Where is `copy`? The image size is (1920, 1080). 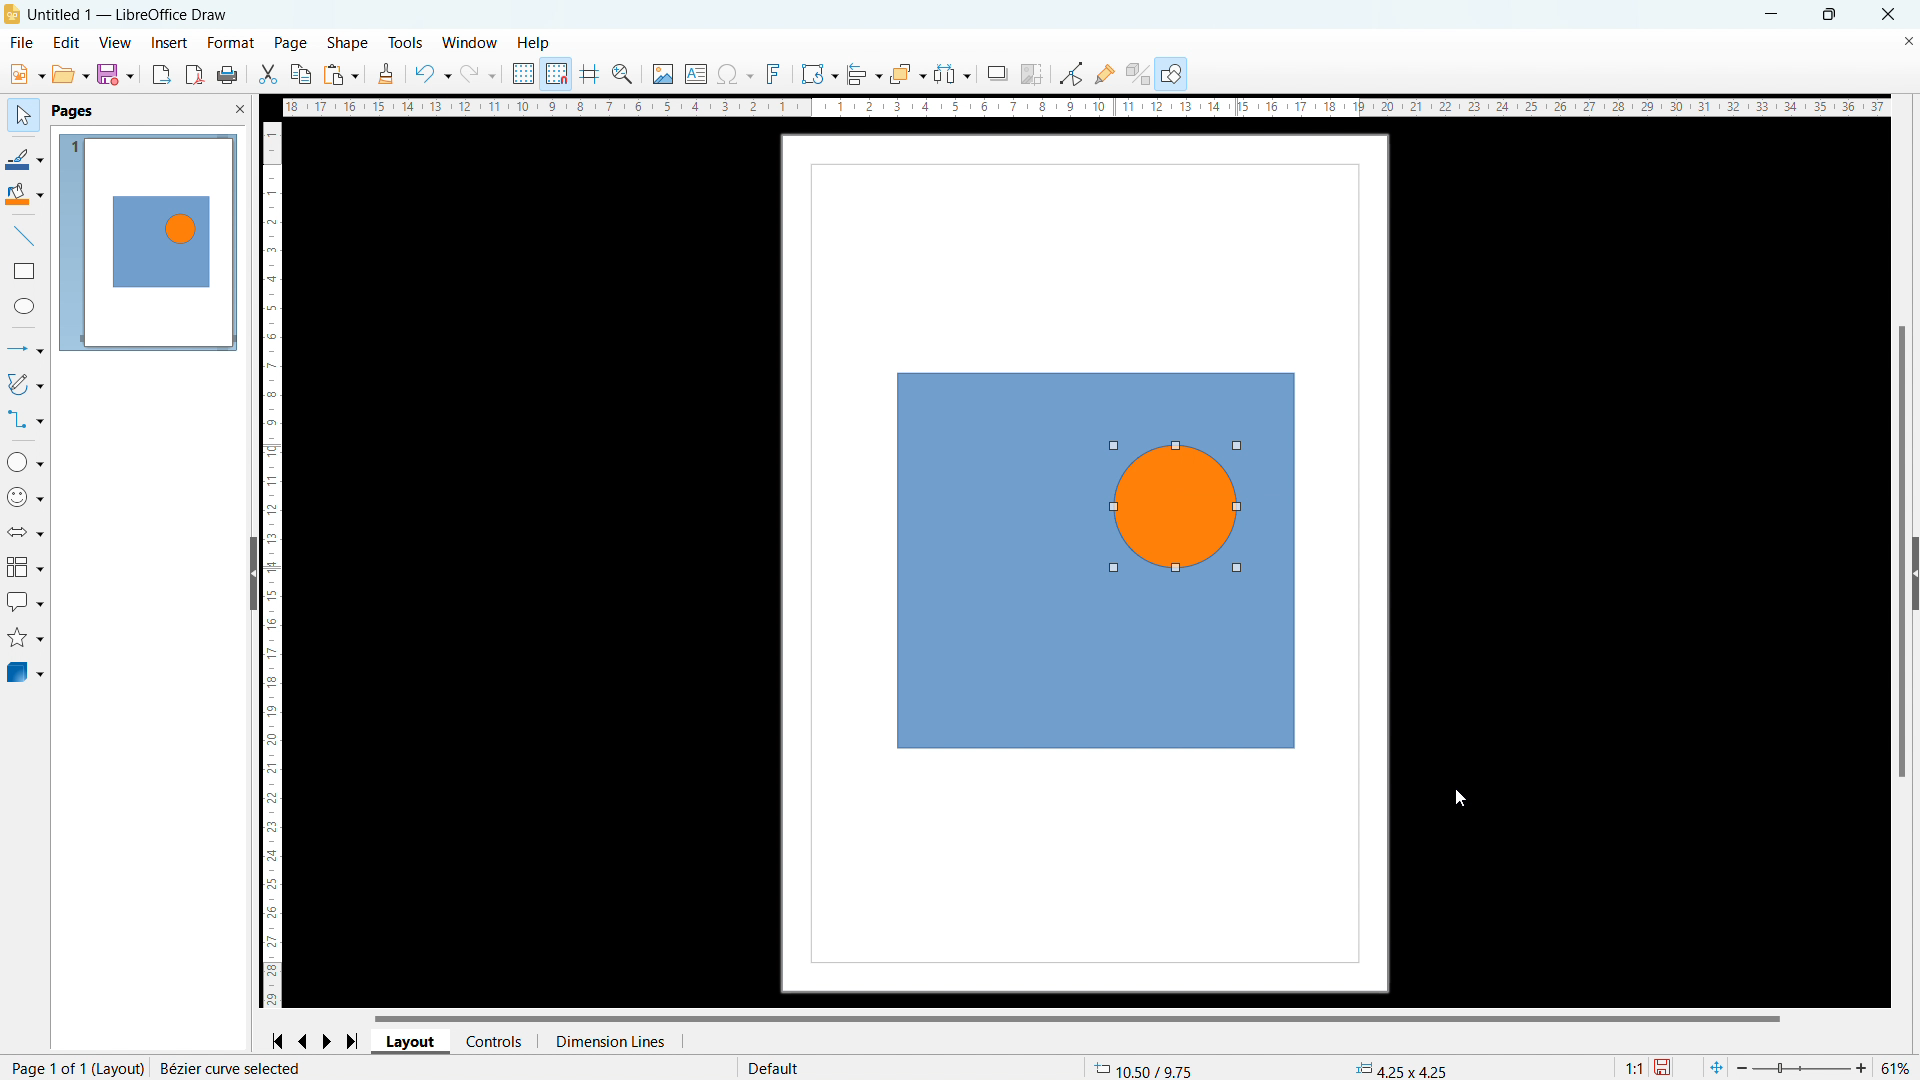 copy is located at coordinates (301, 74).